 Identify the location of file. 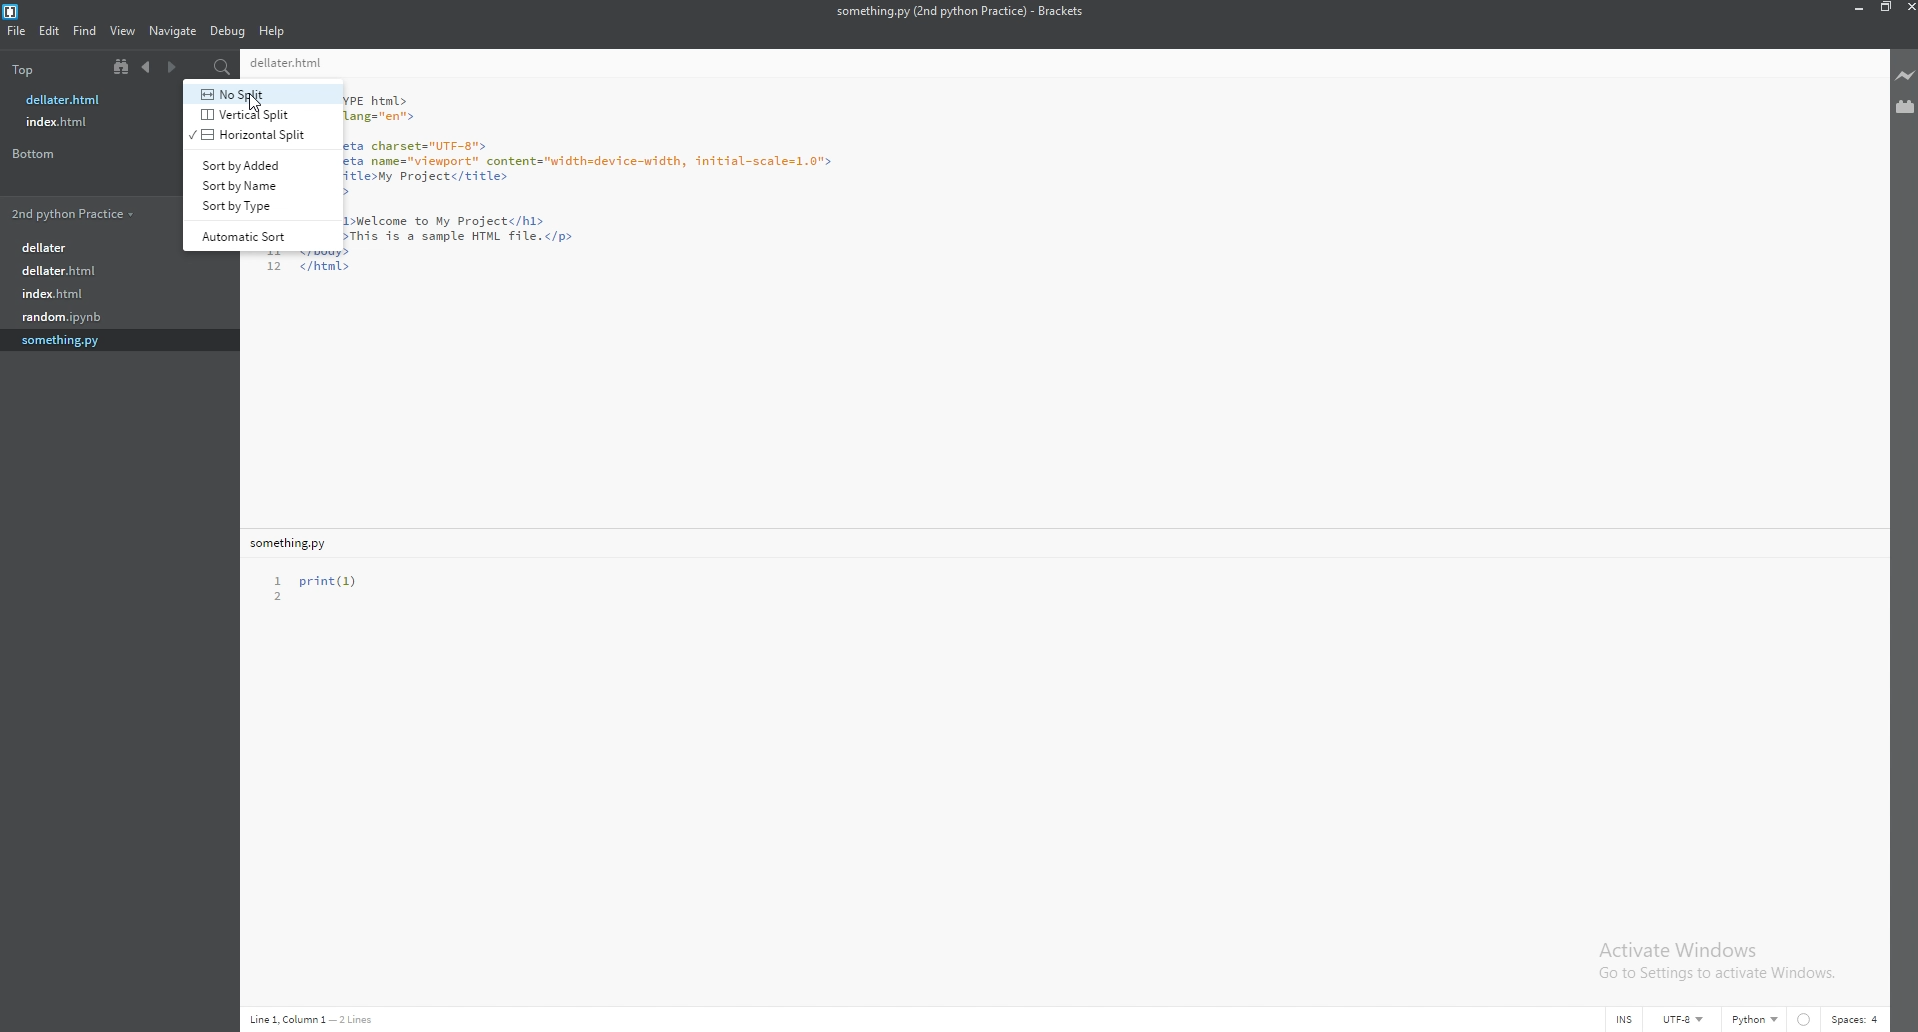
(102, 292).